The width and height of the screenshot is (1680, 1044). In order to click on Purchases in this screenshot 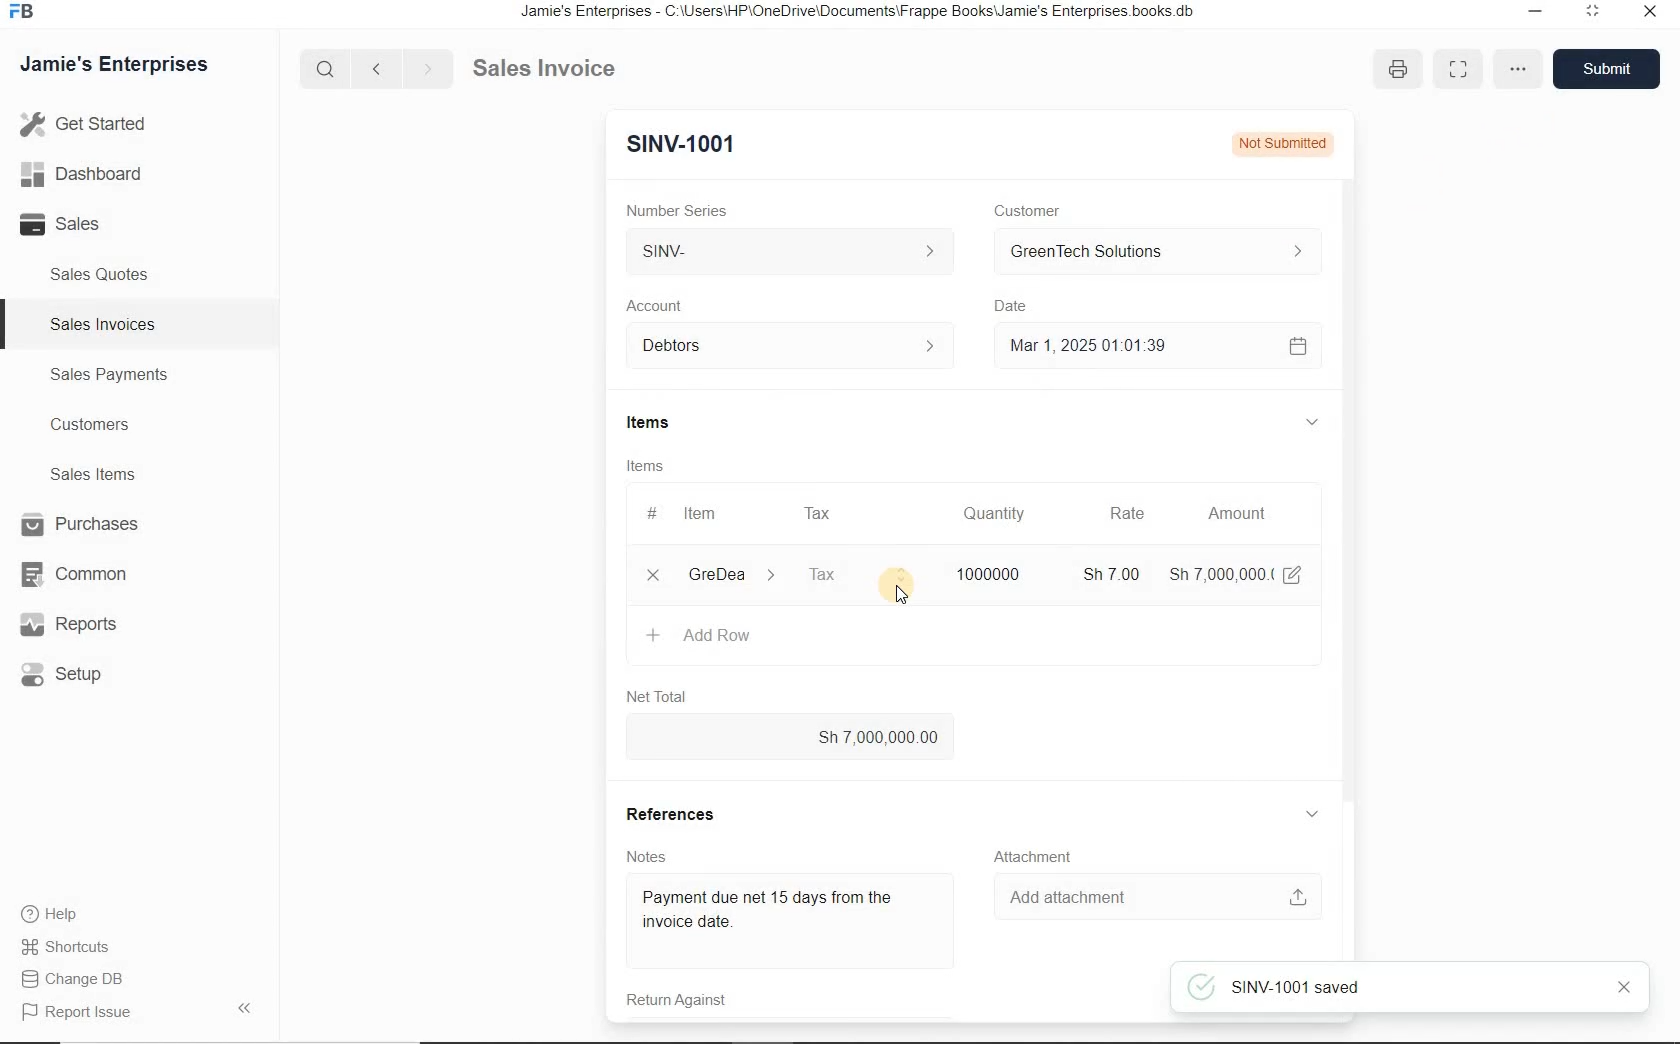, I will do `click(74, 524)`.